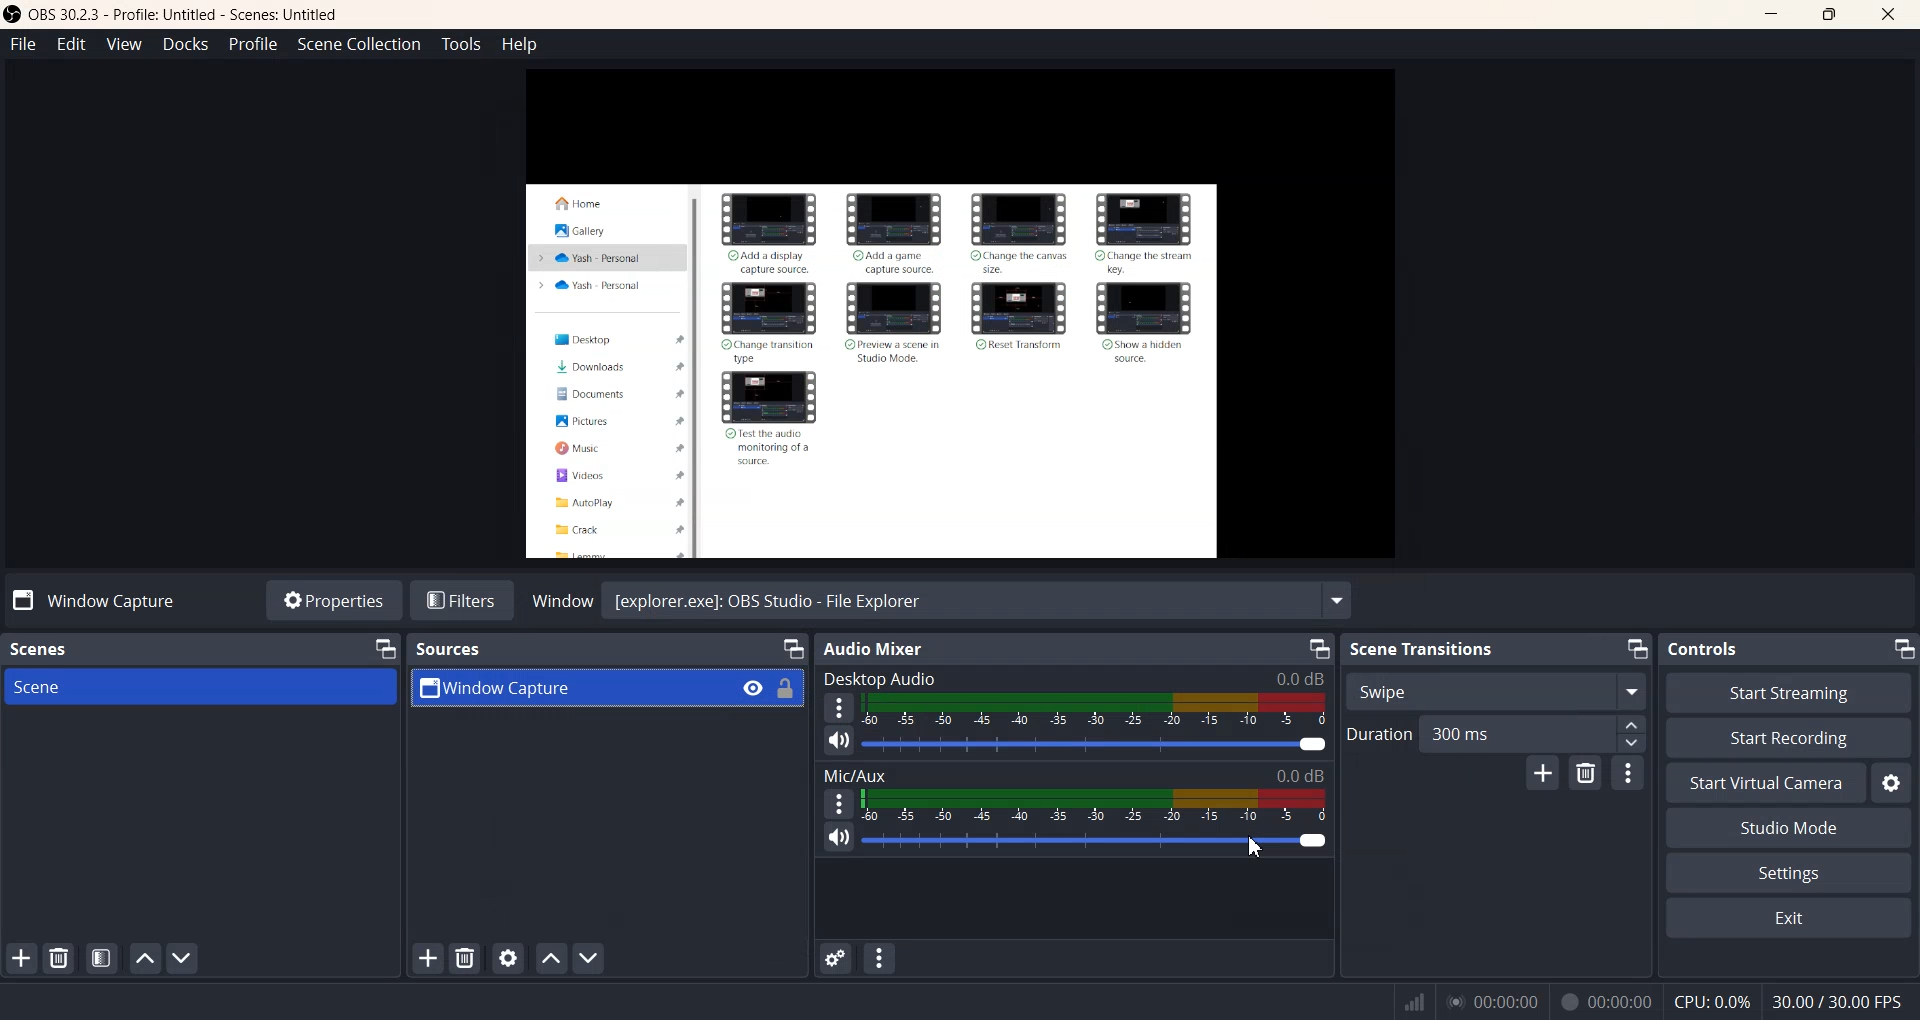 This screenshot has width=1920, height=1020. I want to click on Audio mixer menu, so click(879, 958).